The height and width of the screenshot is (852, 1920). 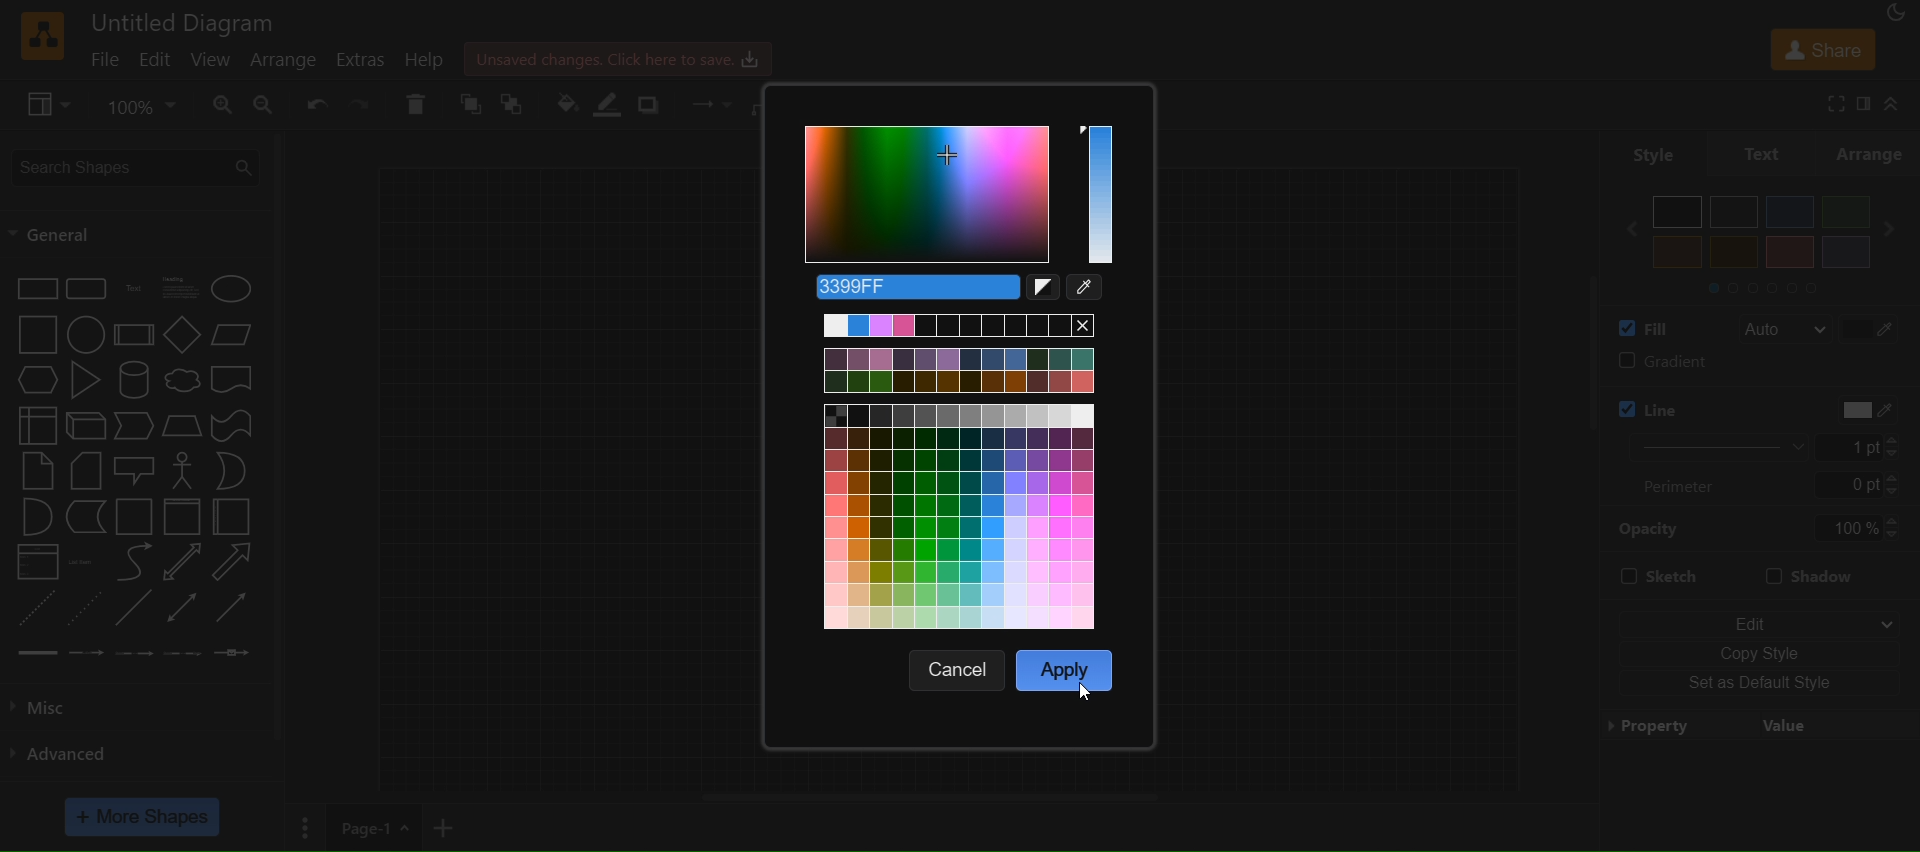 I want to click on use black and white, so click(x=1046, y=290).